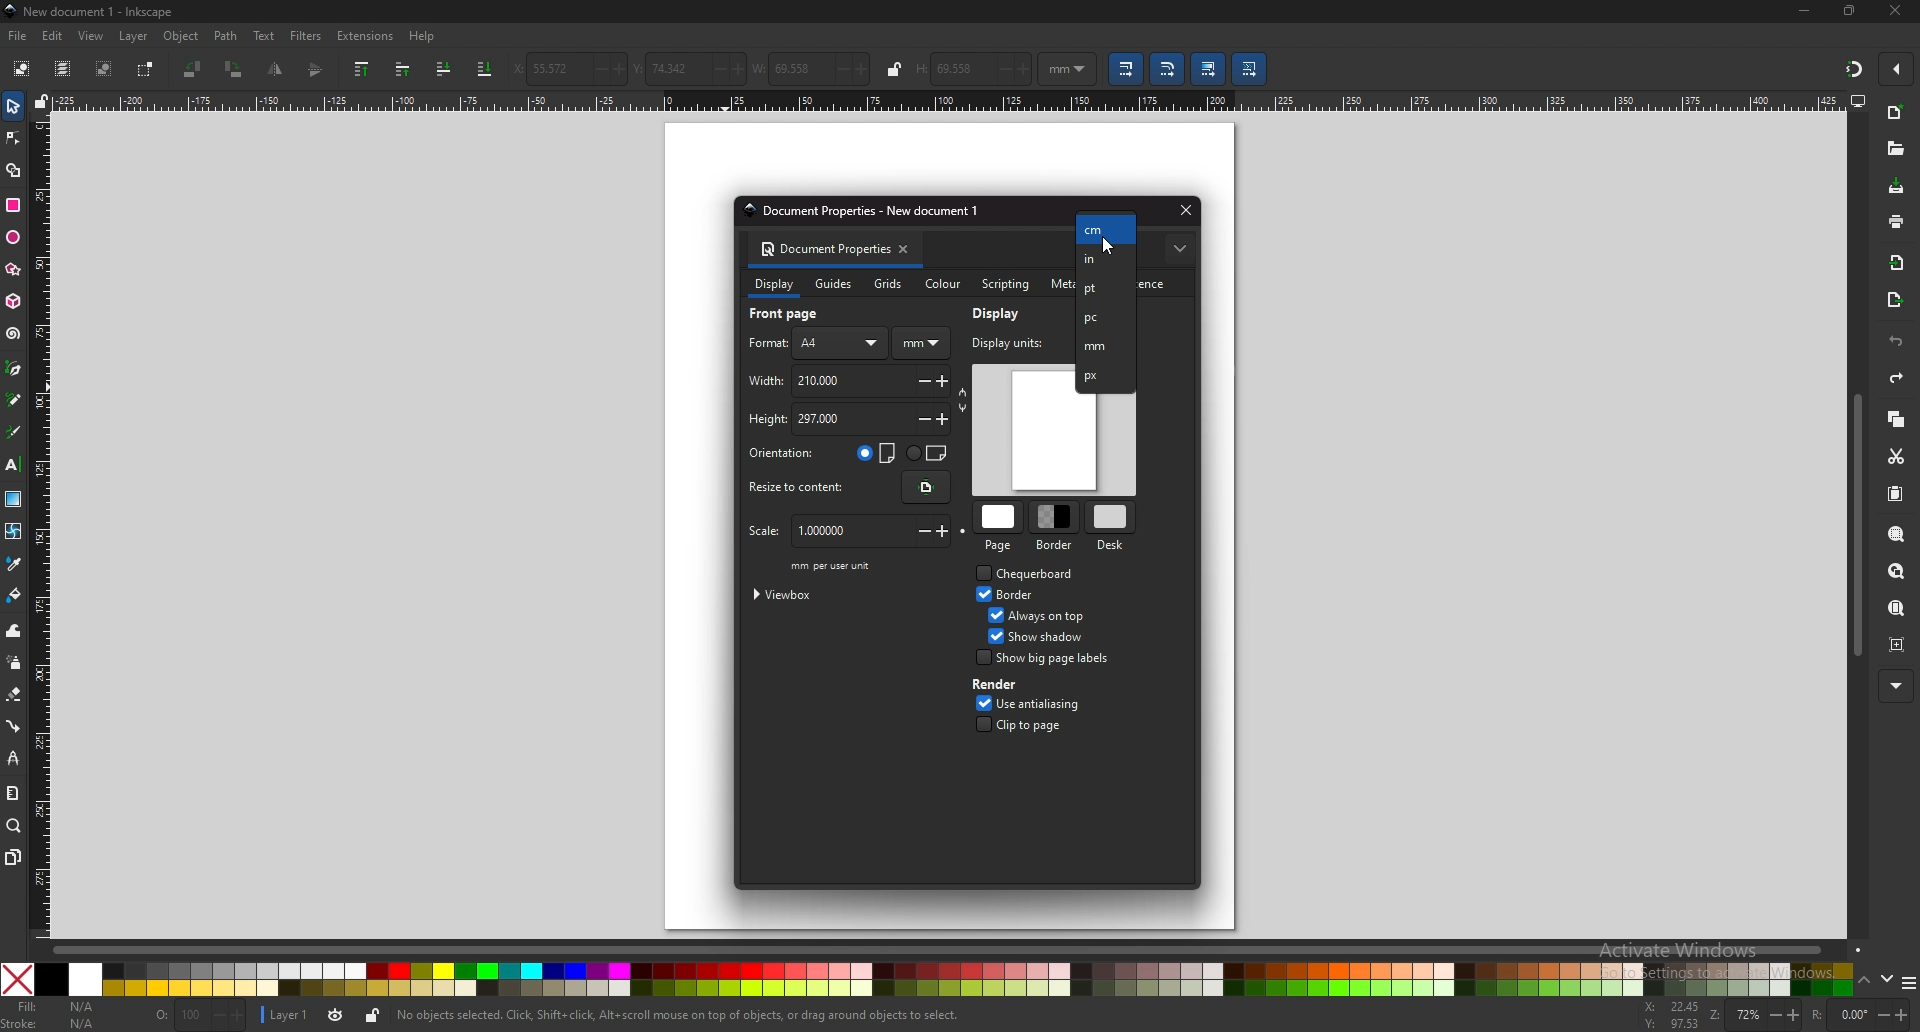 The width and height of the screenshot is (1920, 1032). What do you see at coordinates (540, 70) in the screenshot?
I see `horizontal coordinate` at bounding box center [540, 70].